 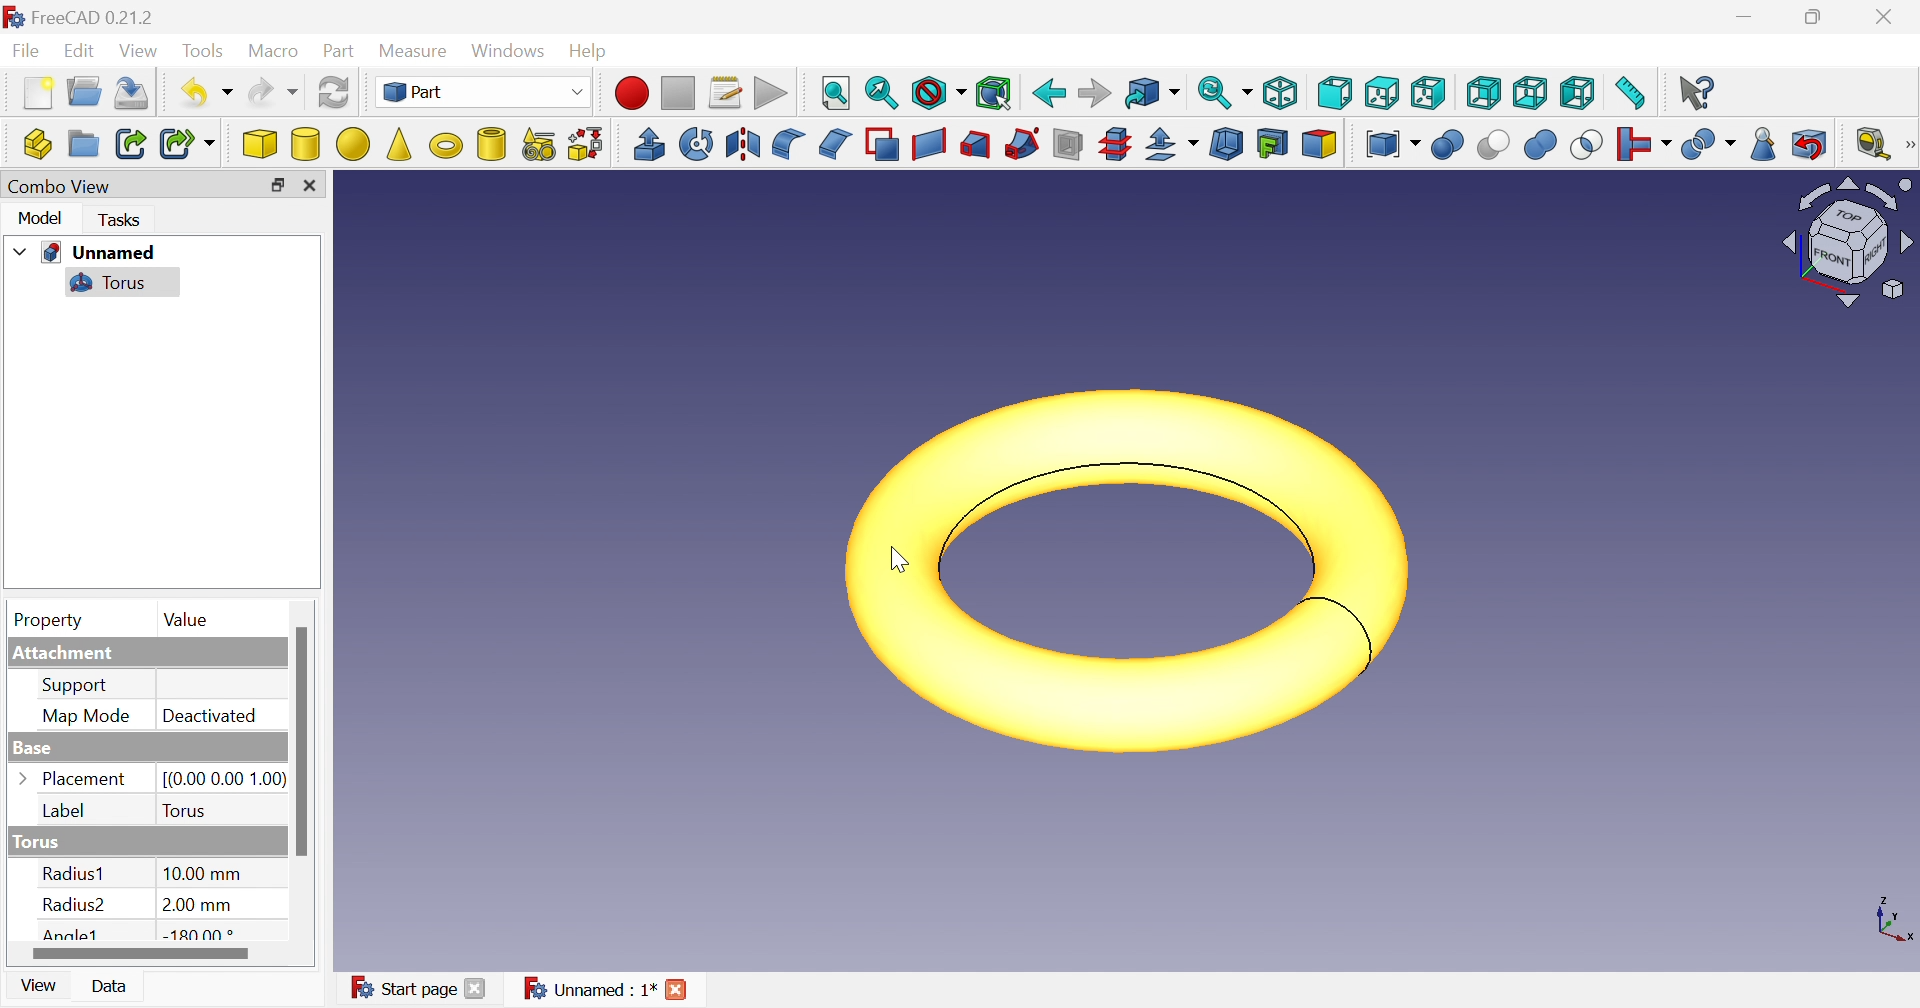 I want to click on Fit all, so click(x=838, y=94).